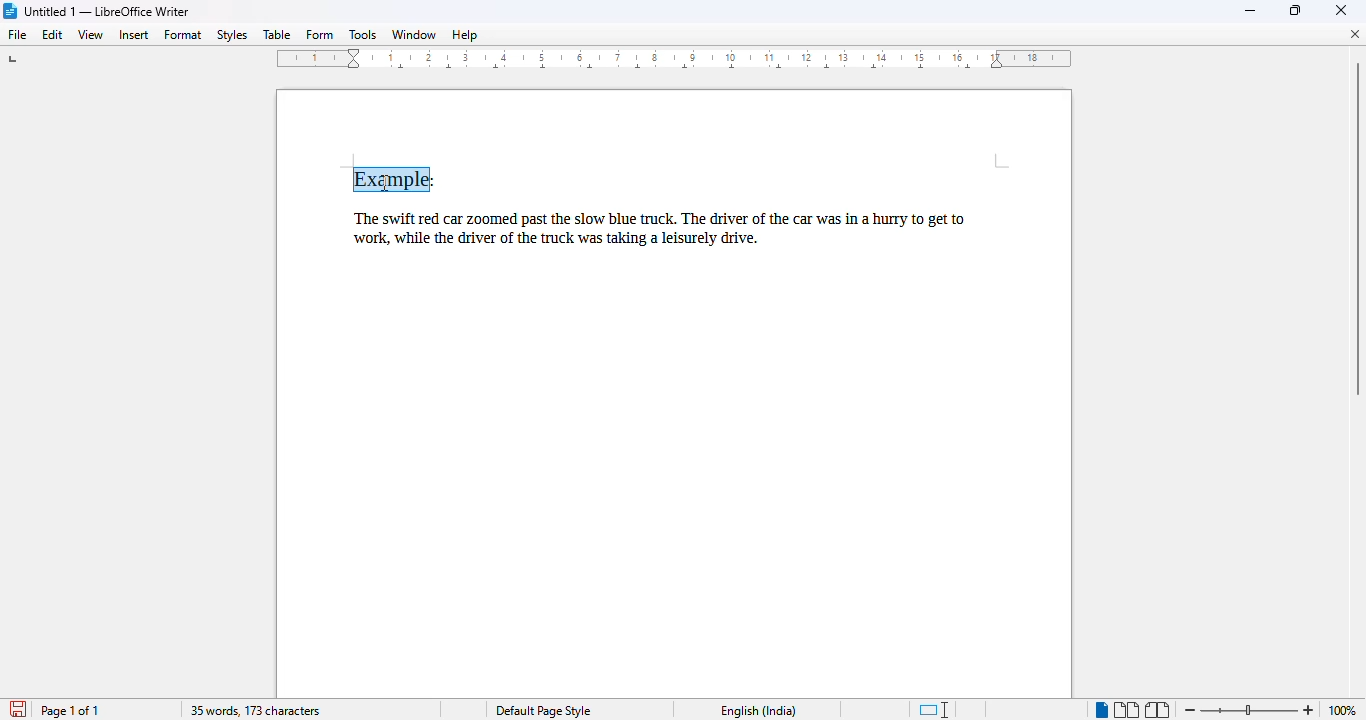 This screenshot has height=720, width=1366. What do you see at coordinates (184, 34) in the screenshot?
I see `format` at bounding box center [184, 34].